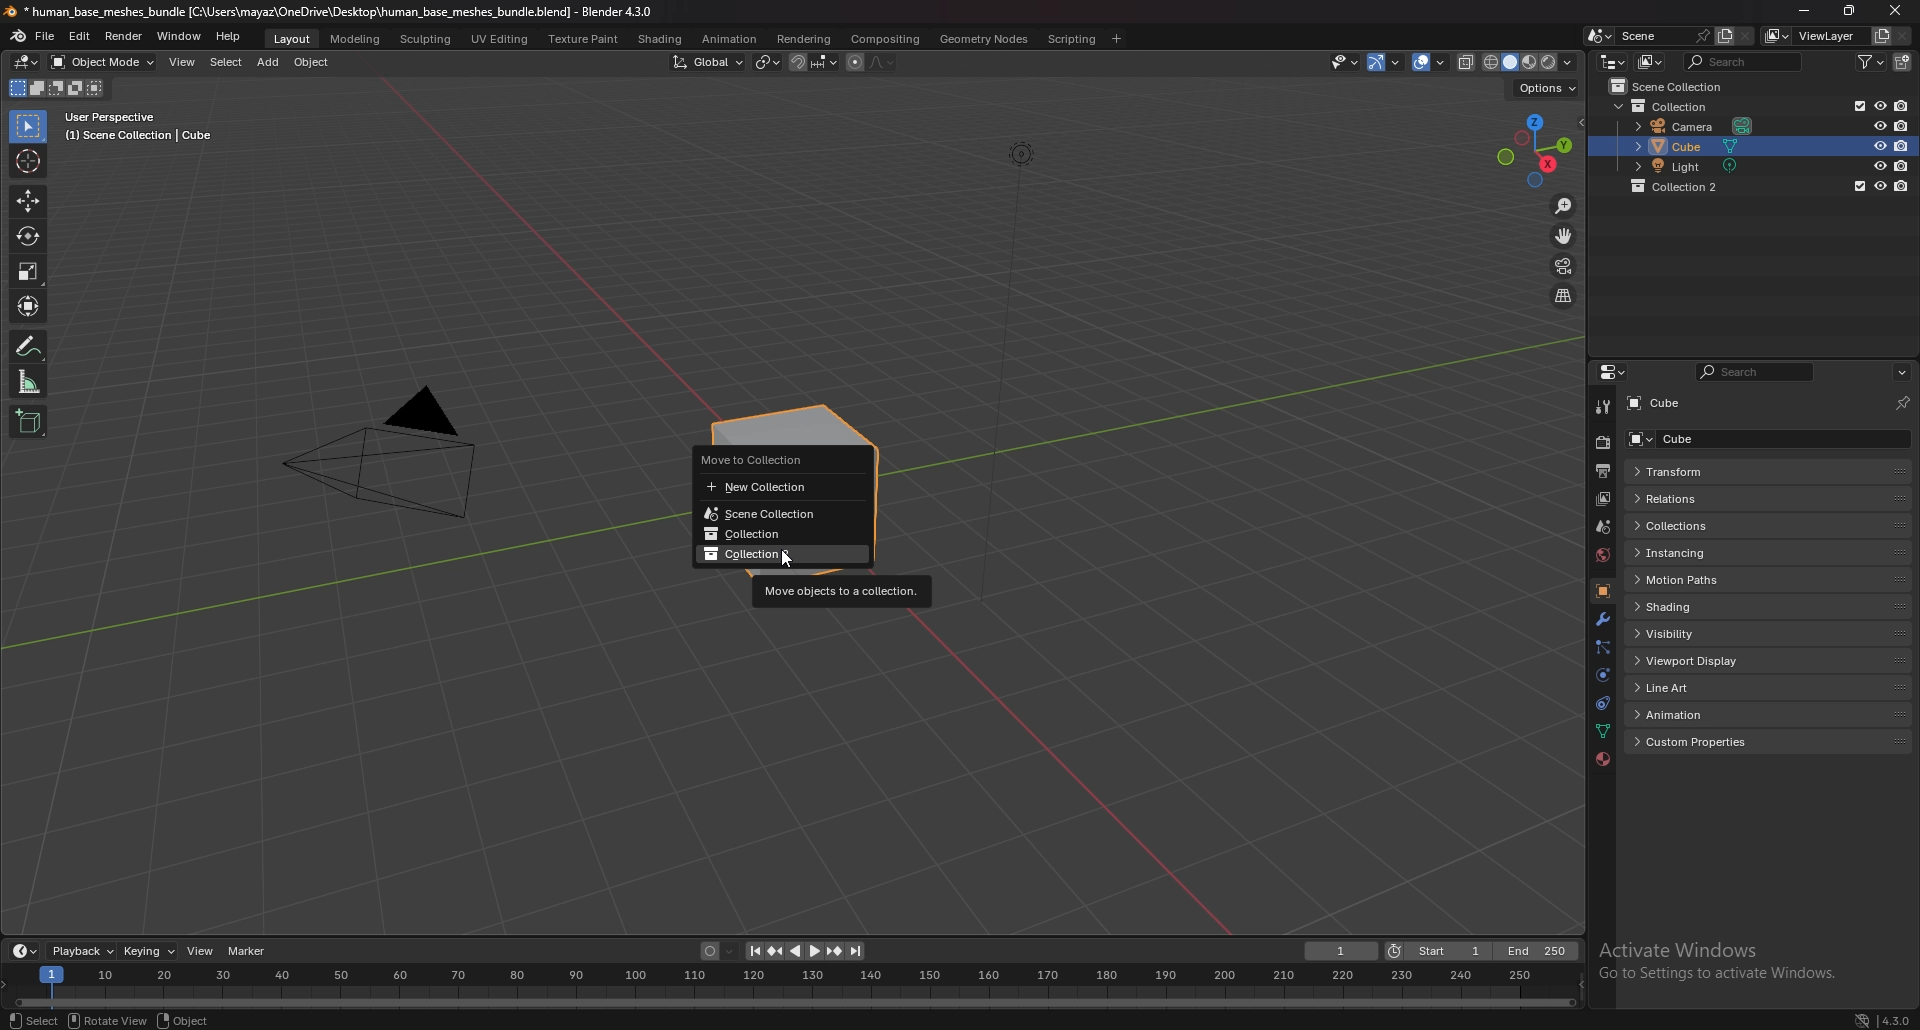  What do you see at coordinates (313, 62) in the screenshot?
I see `object` at bounding box center [313, 62].